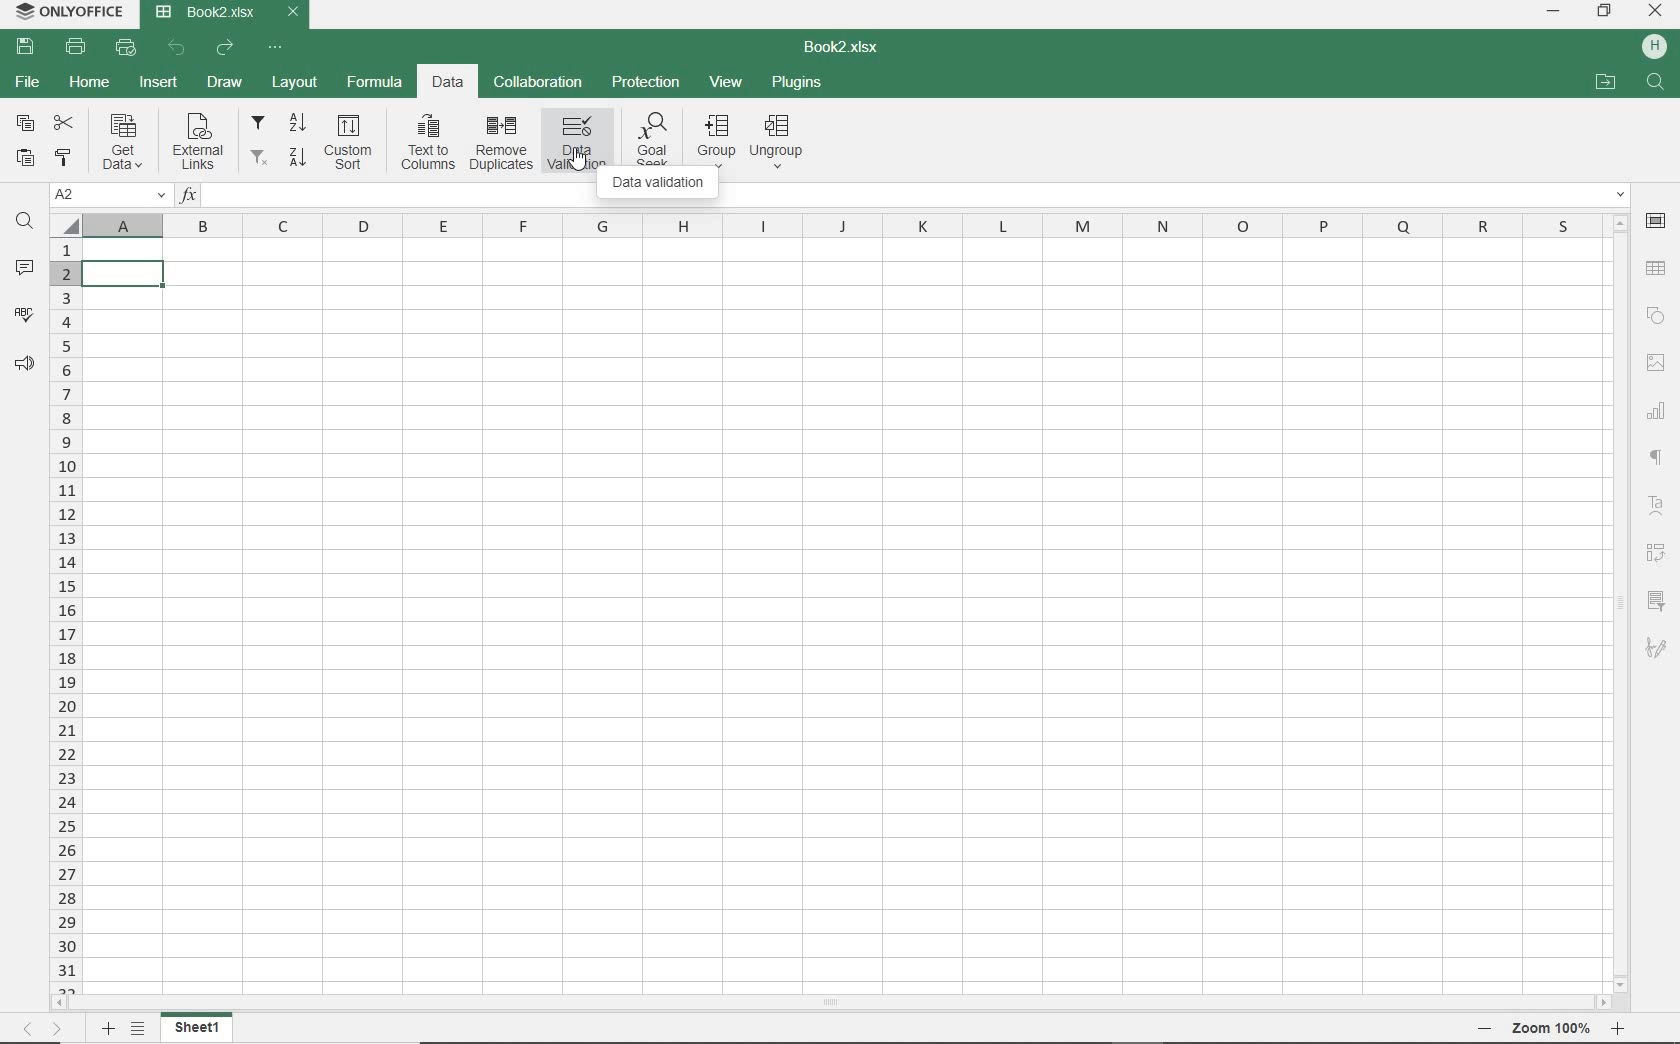  I want to click on external links, so click(201, 145).